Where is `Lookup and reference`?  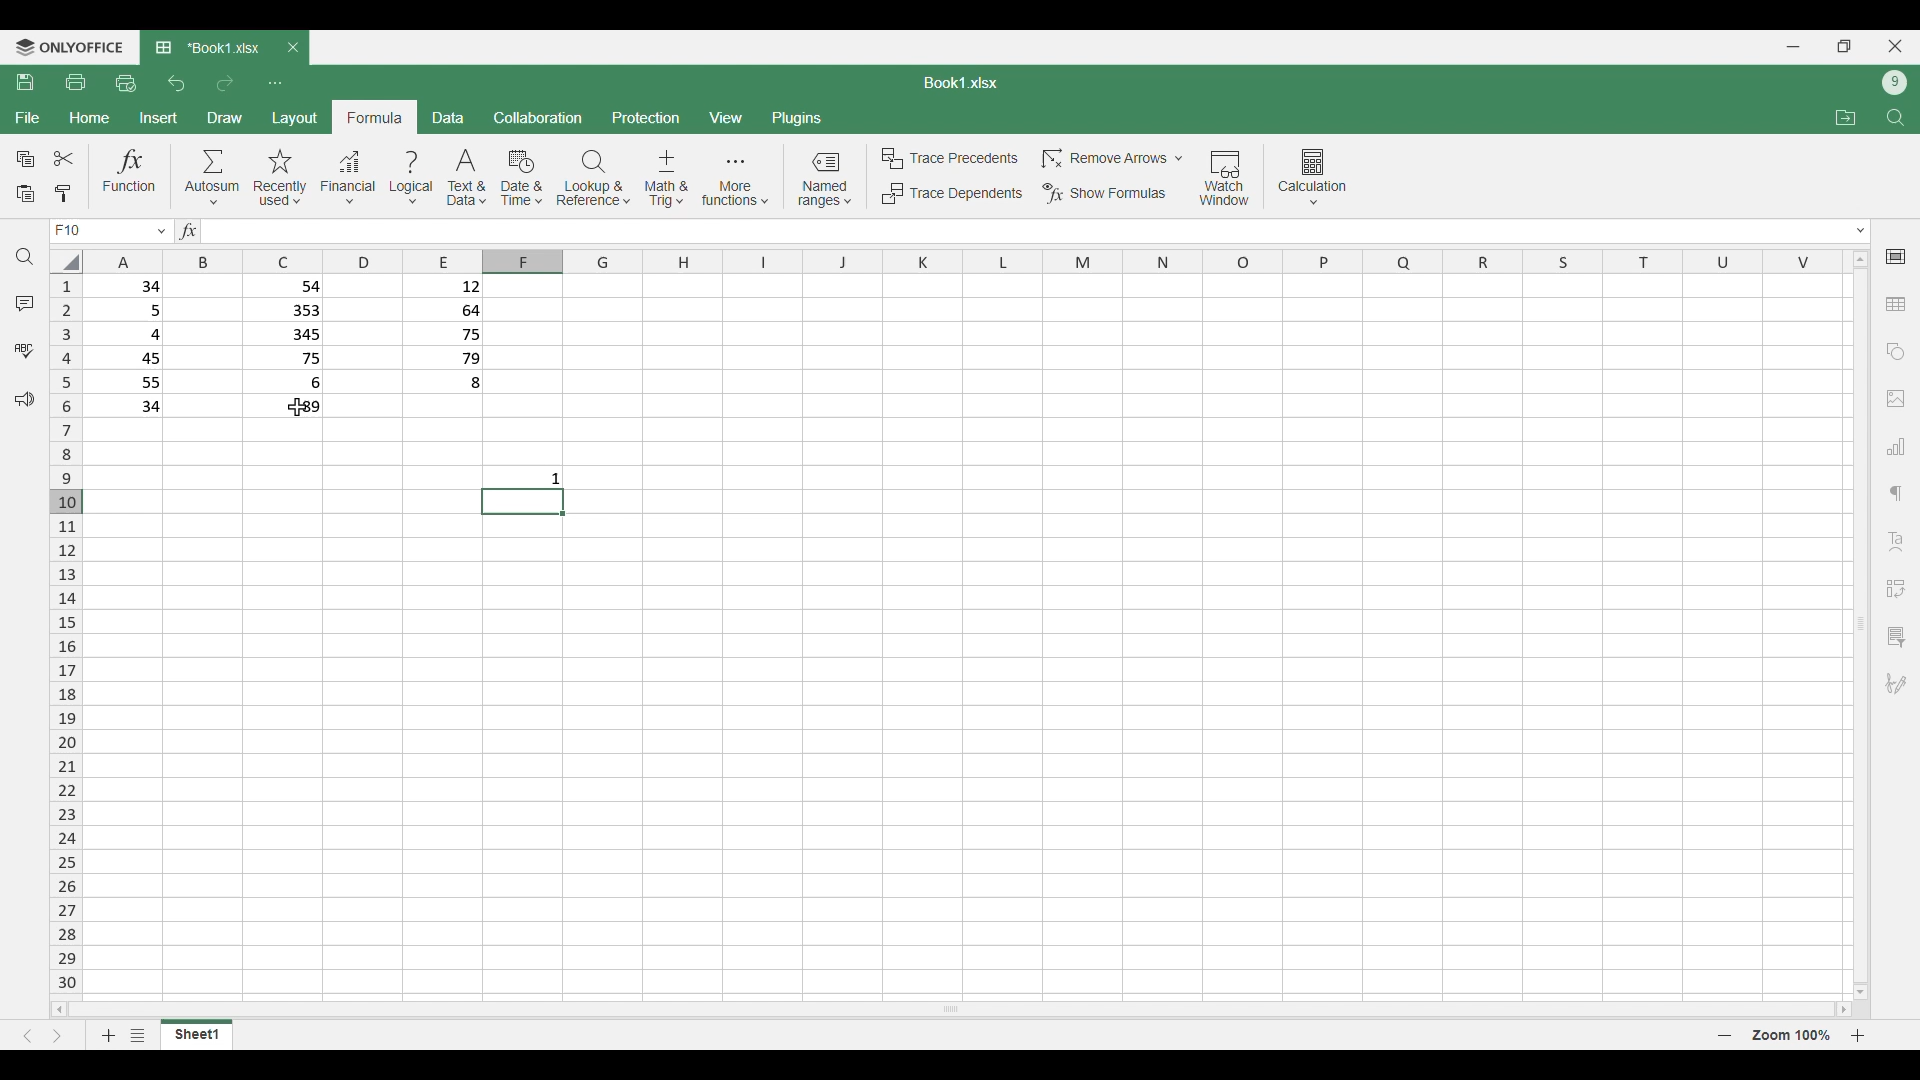
Lookup and reference is located at coordinates (594, 178).